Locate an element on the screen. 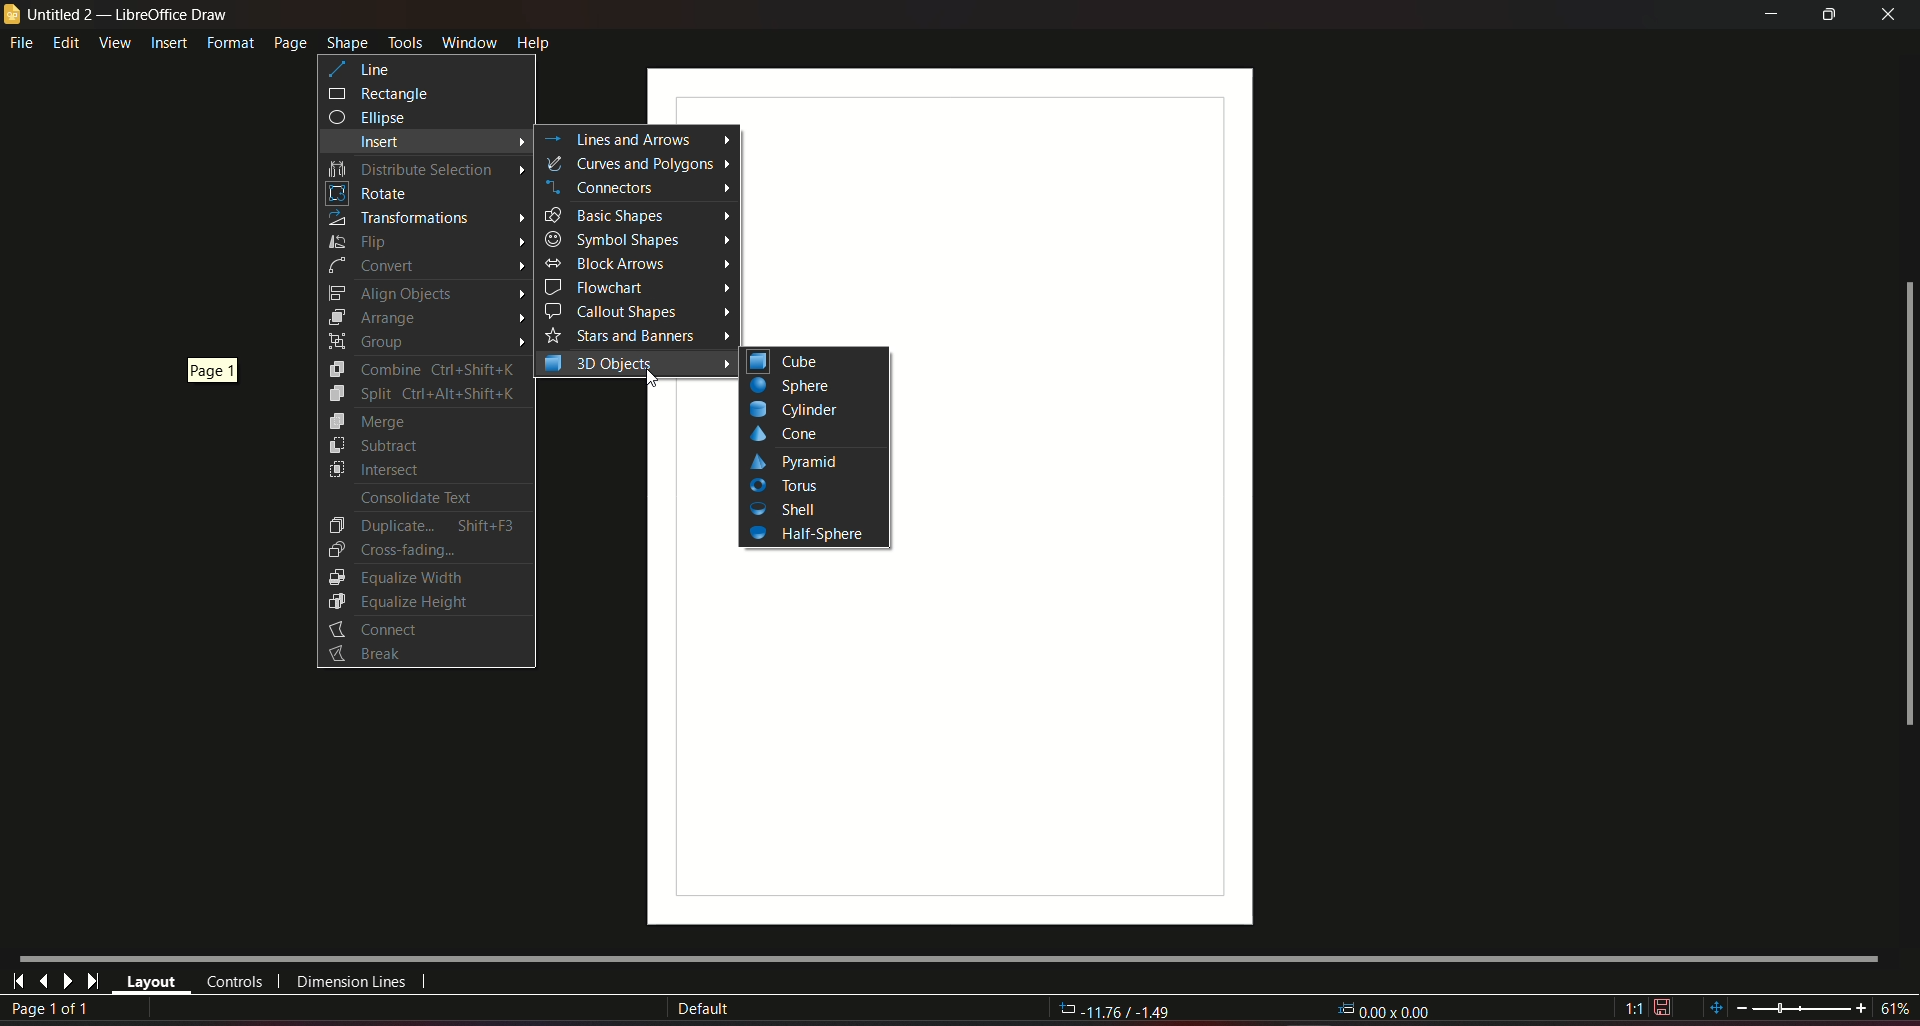 This screenshot has height=1026, width=1920. Arrow is located at coordinates (732, 164).